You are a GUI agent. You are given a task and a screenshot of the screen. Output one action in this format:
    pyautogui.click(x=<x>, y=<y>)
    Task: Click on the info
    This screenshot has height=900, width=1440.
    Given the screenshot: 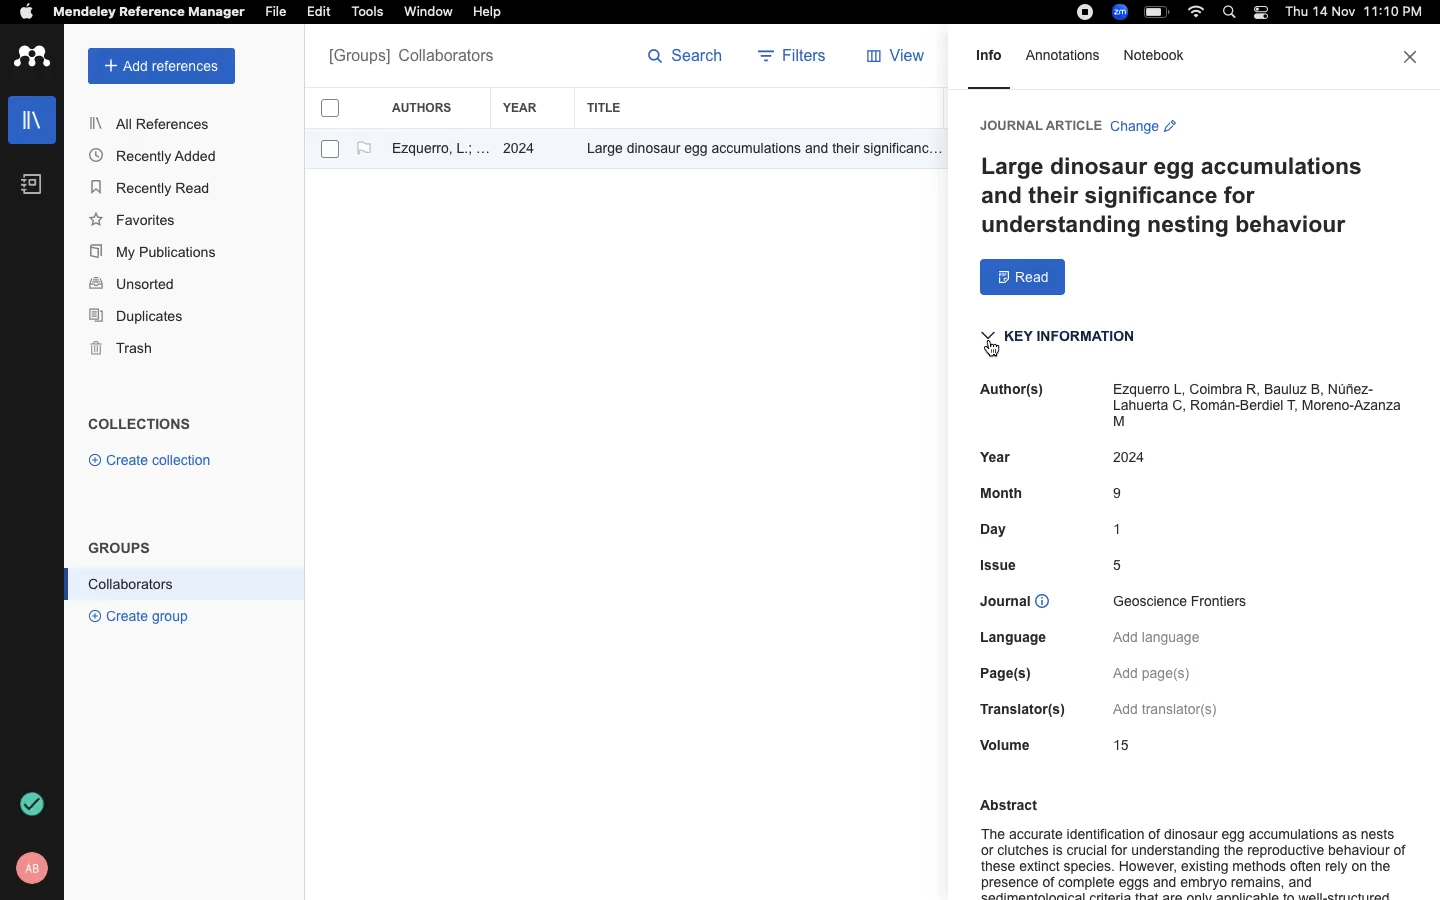 What is the action you would take?
    pyautogui.click(x=989, y=62)
    